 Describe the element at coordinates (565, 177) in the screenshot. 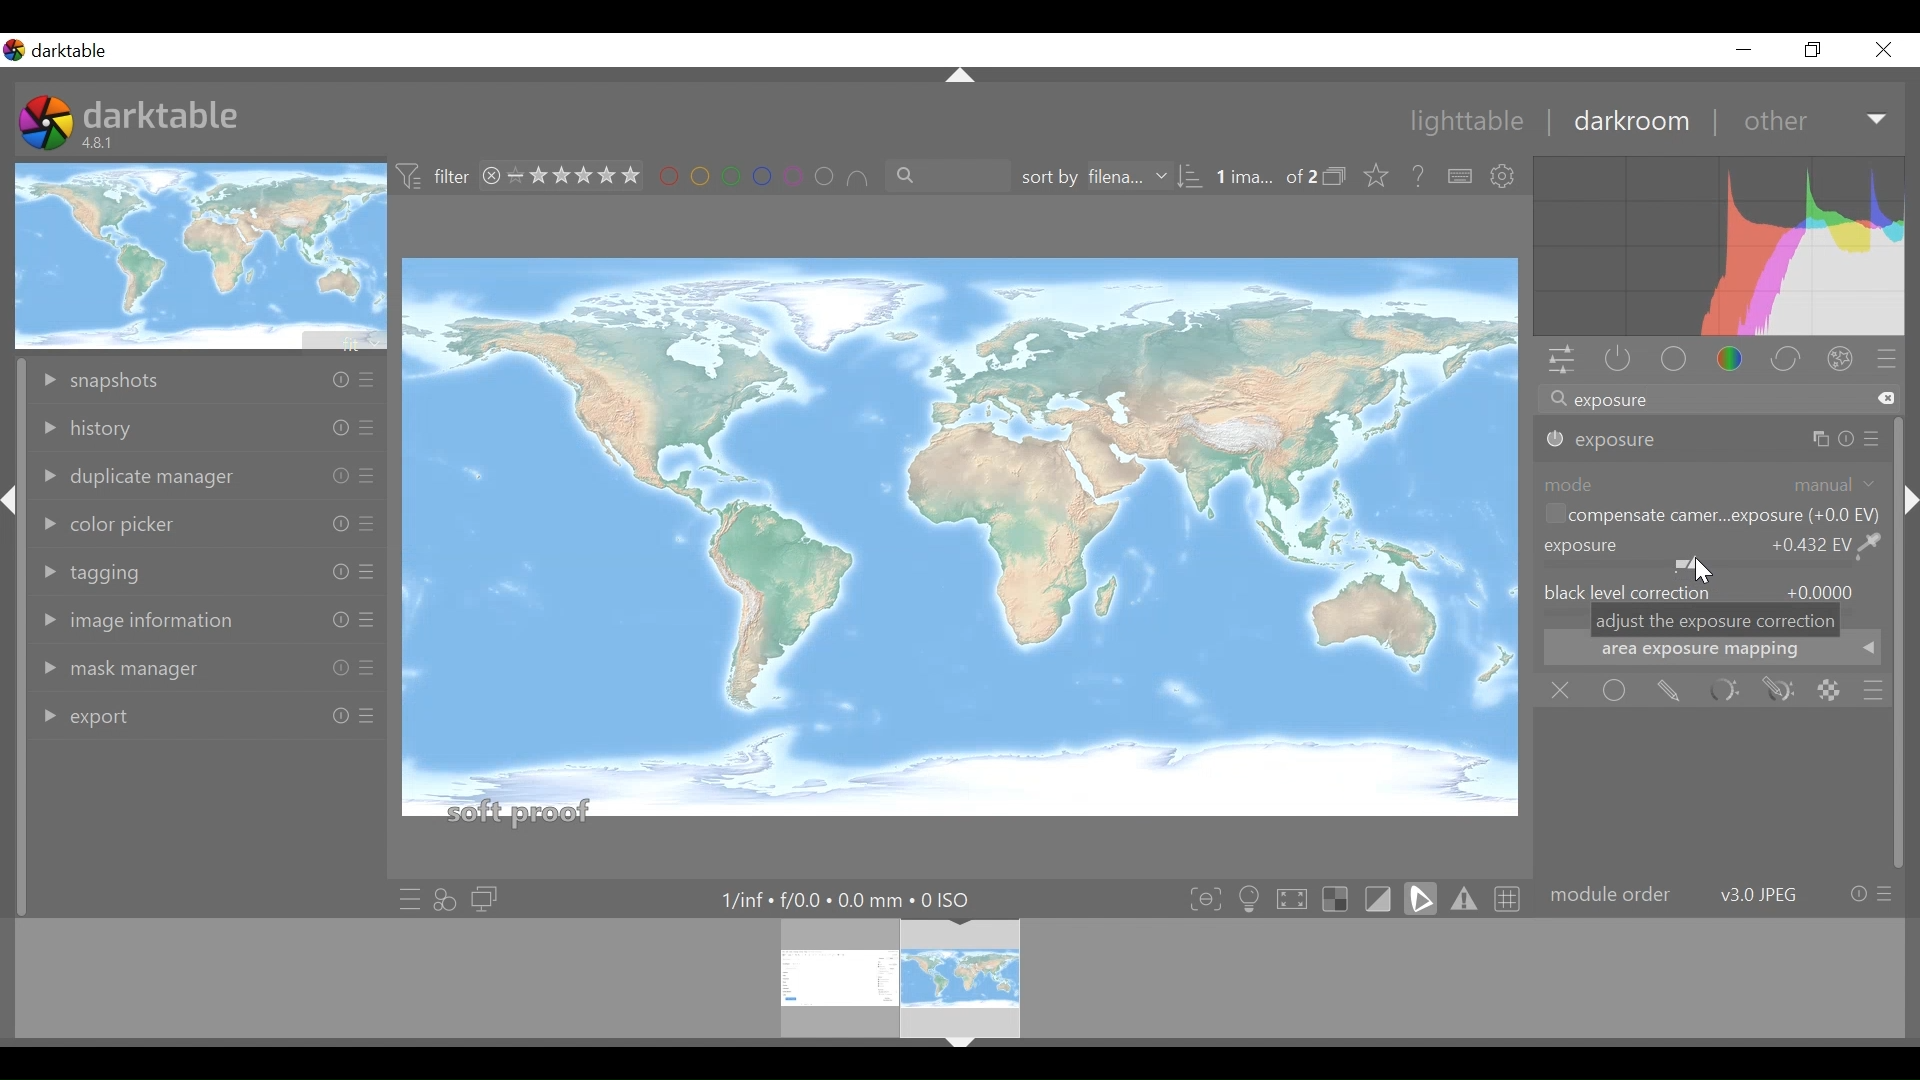

I see `range rating` at that location.